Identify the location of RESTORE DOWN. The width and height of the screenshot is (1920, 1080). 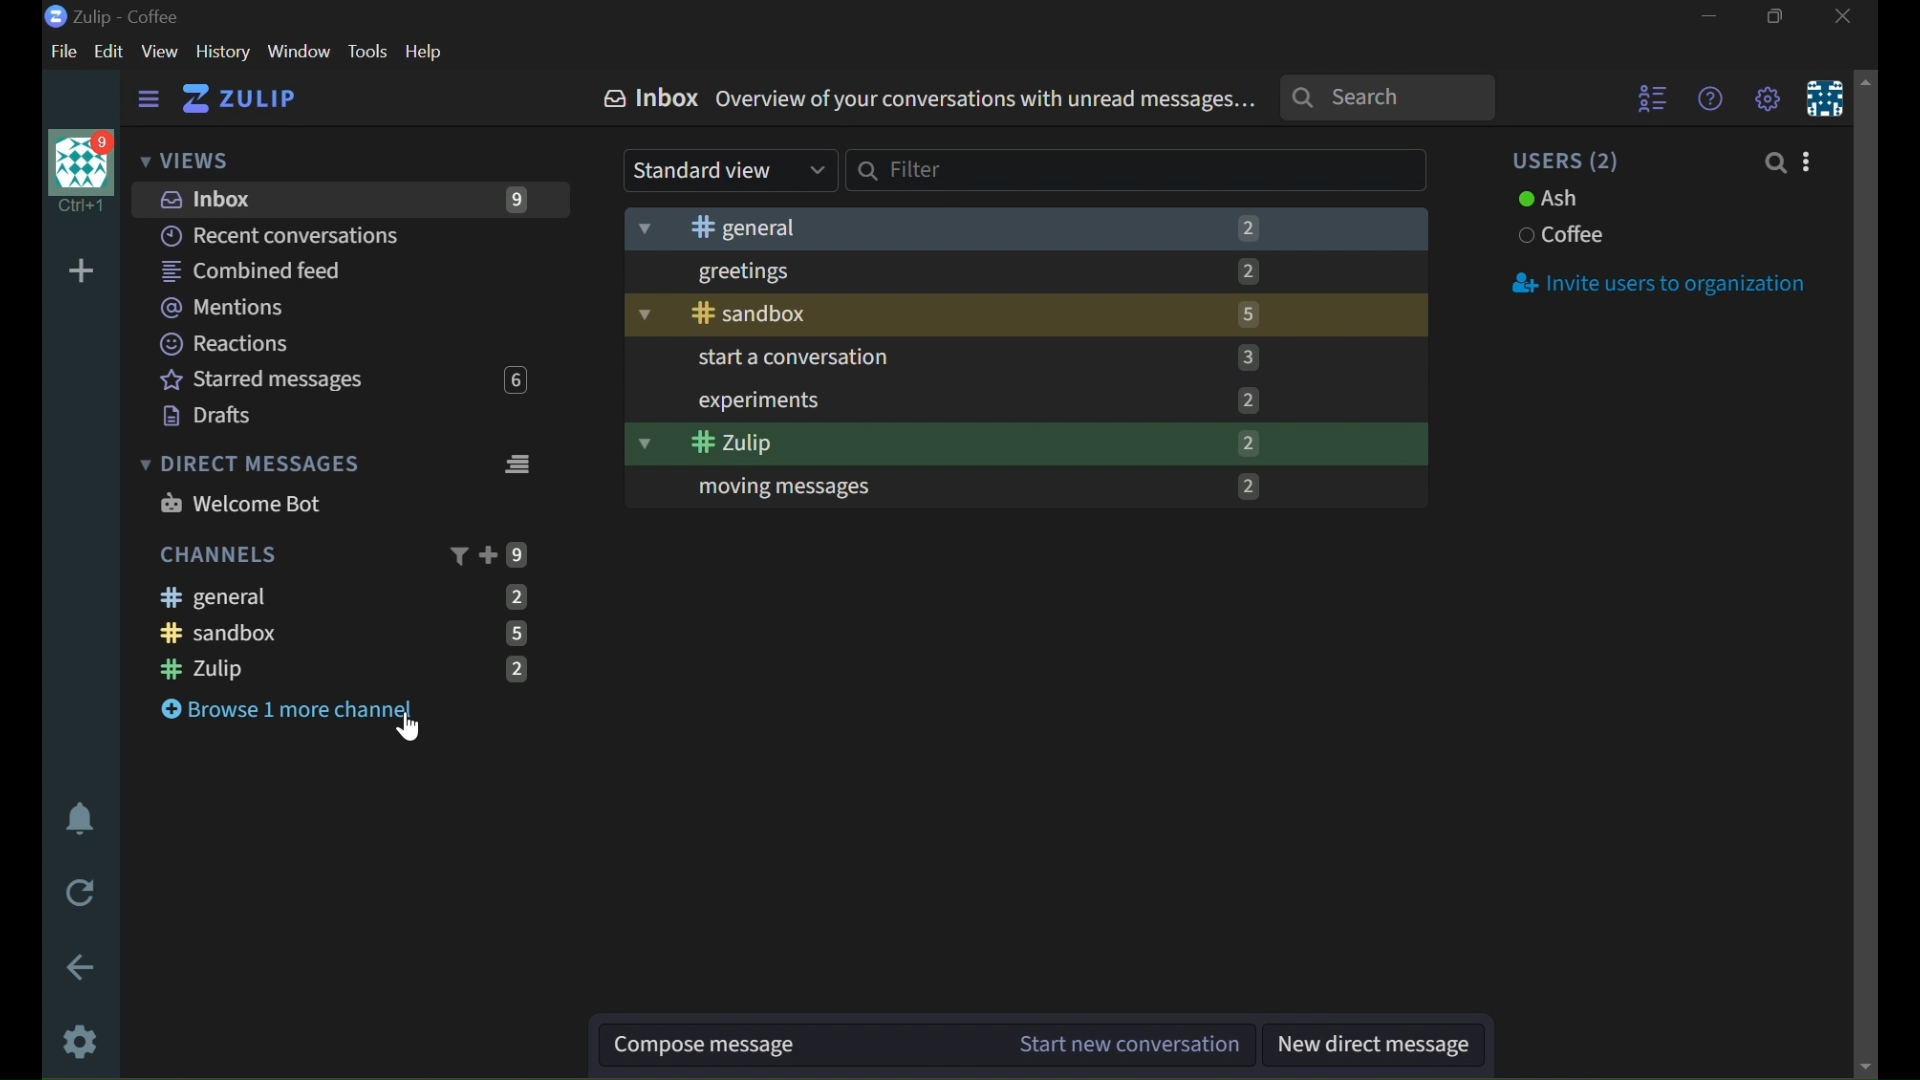
(1780, 16).